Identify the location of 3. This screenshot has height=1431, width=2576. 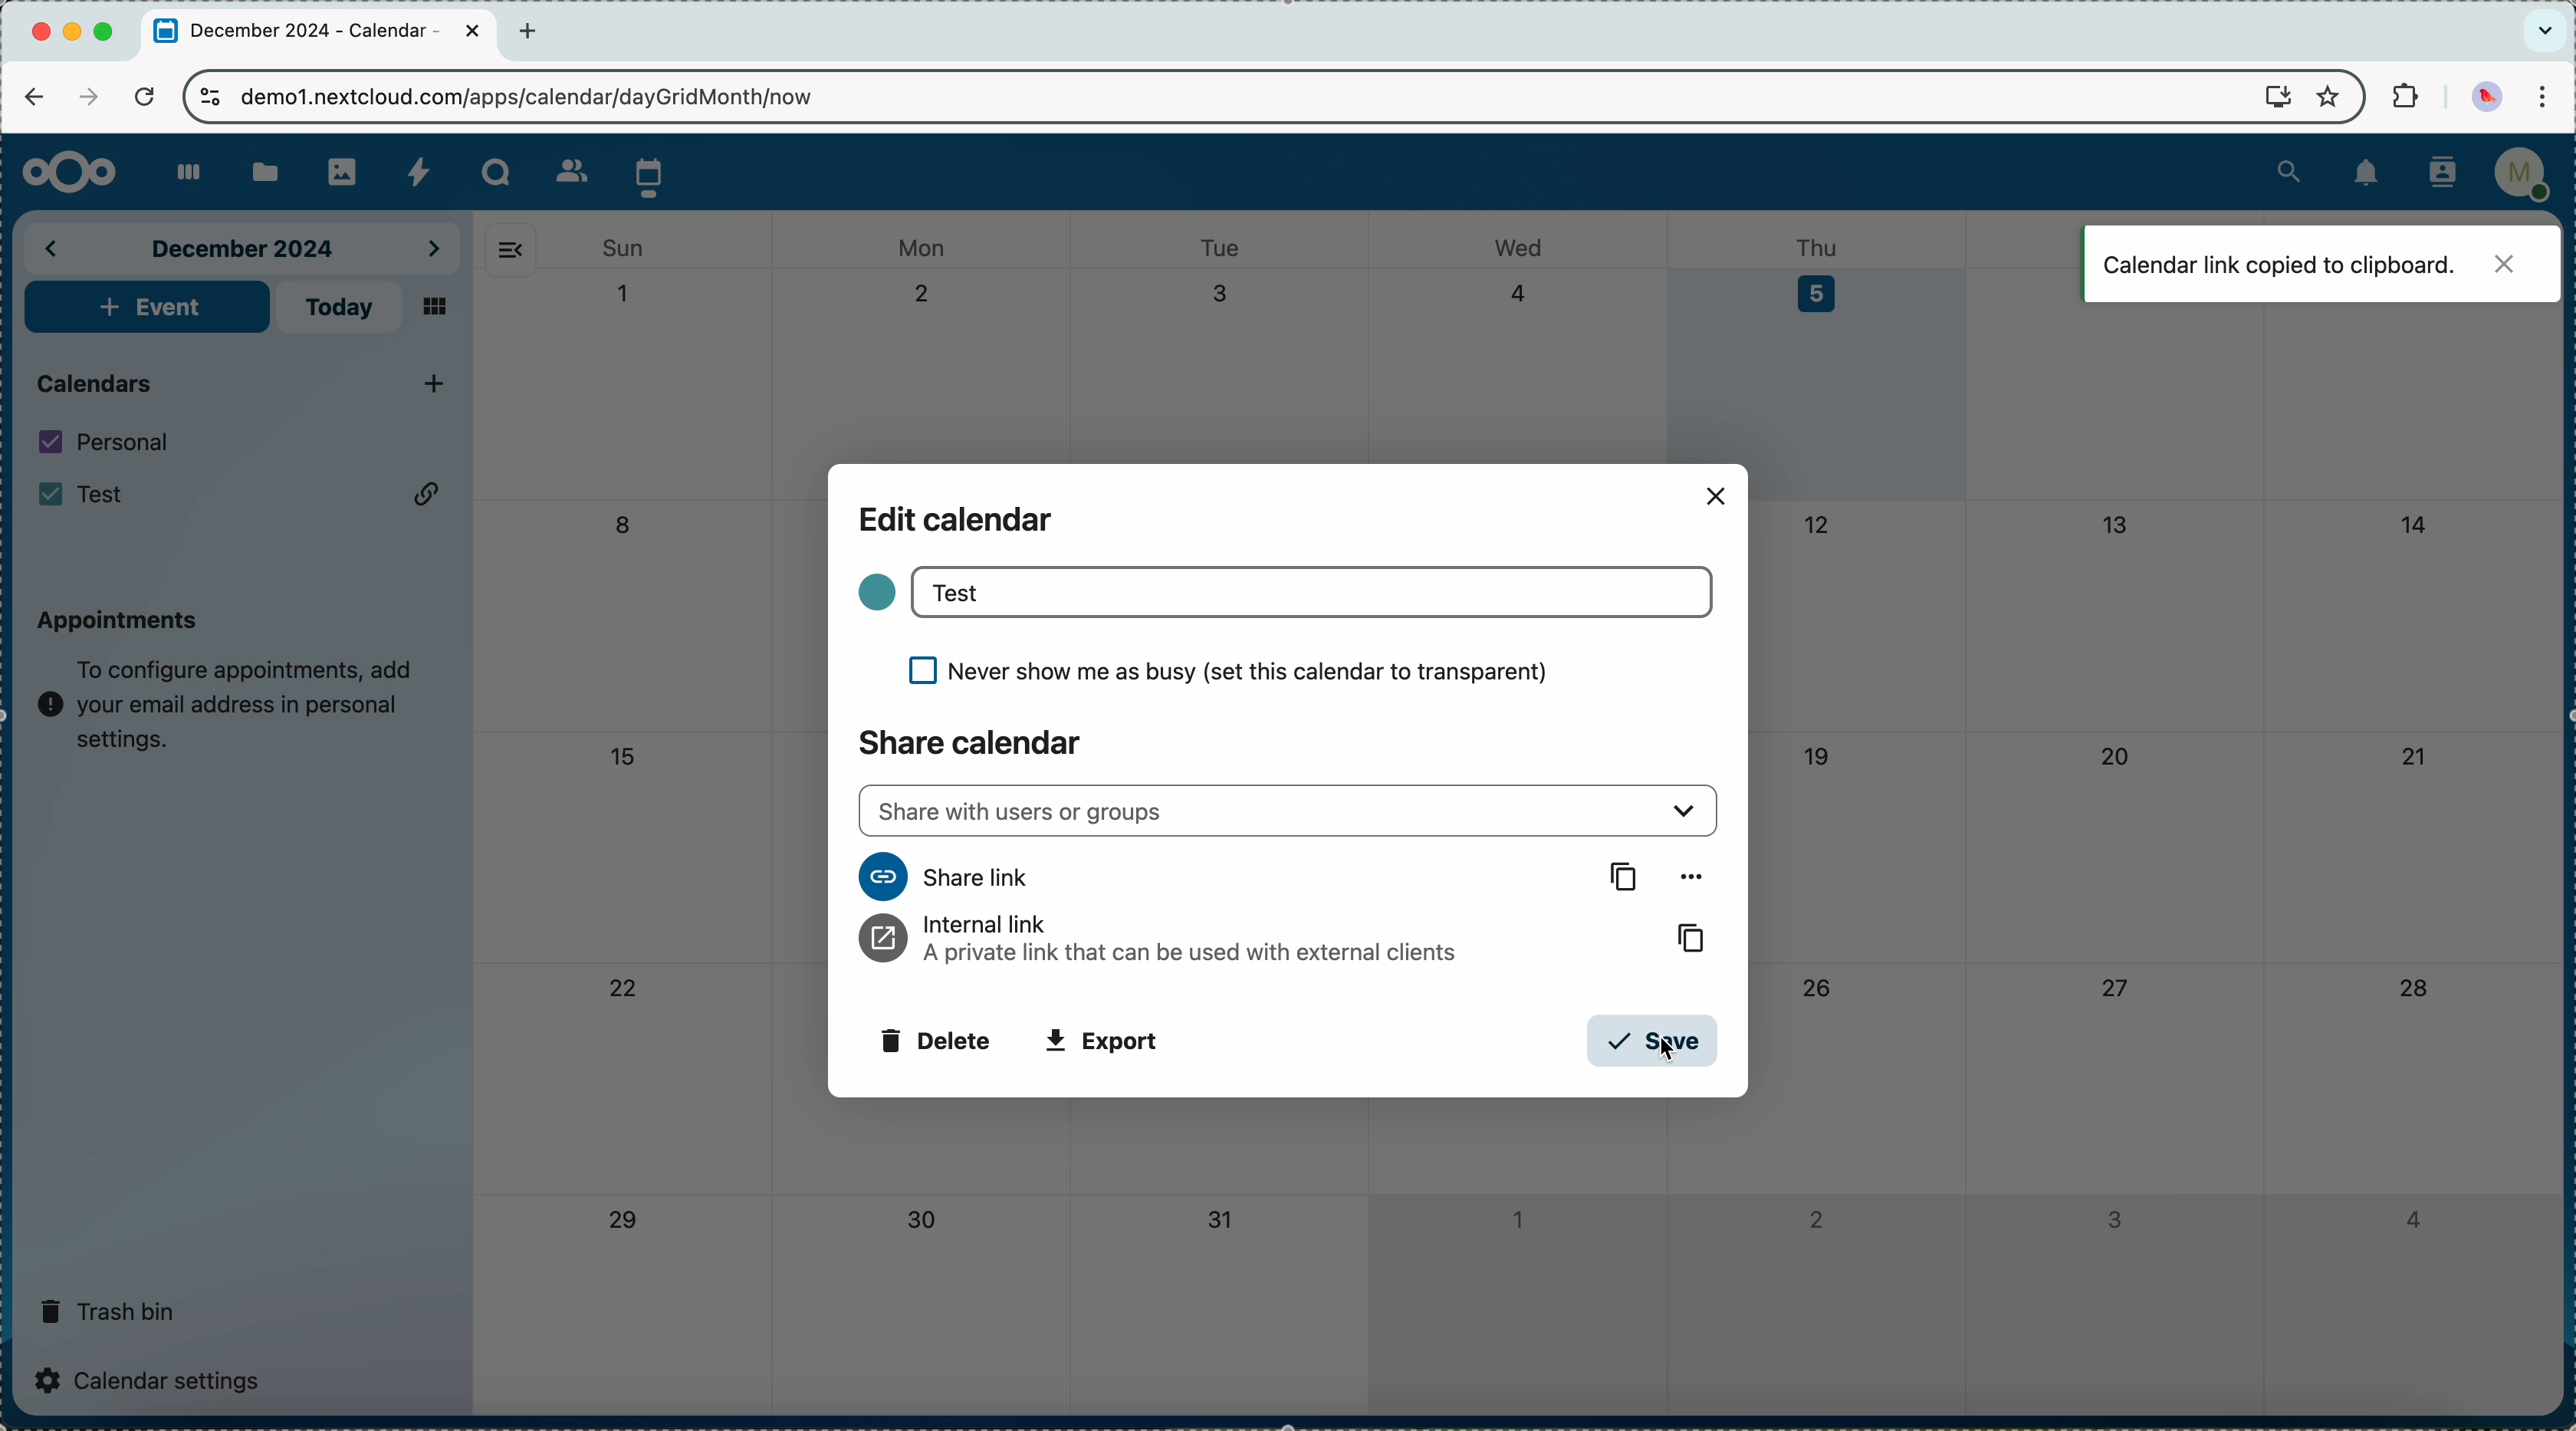
(2114, 1221).